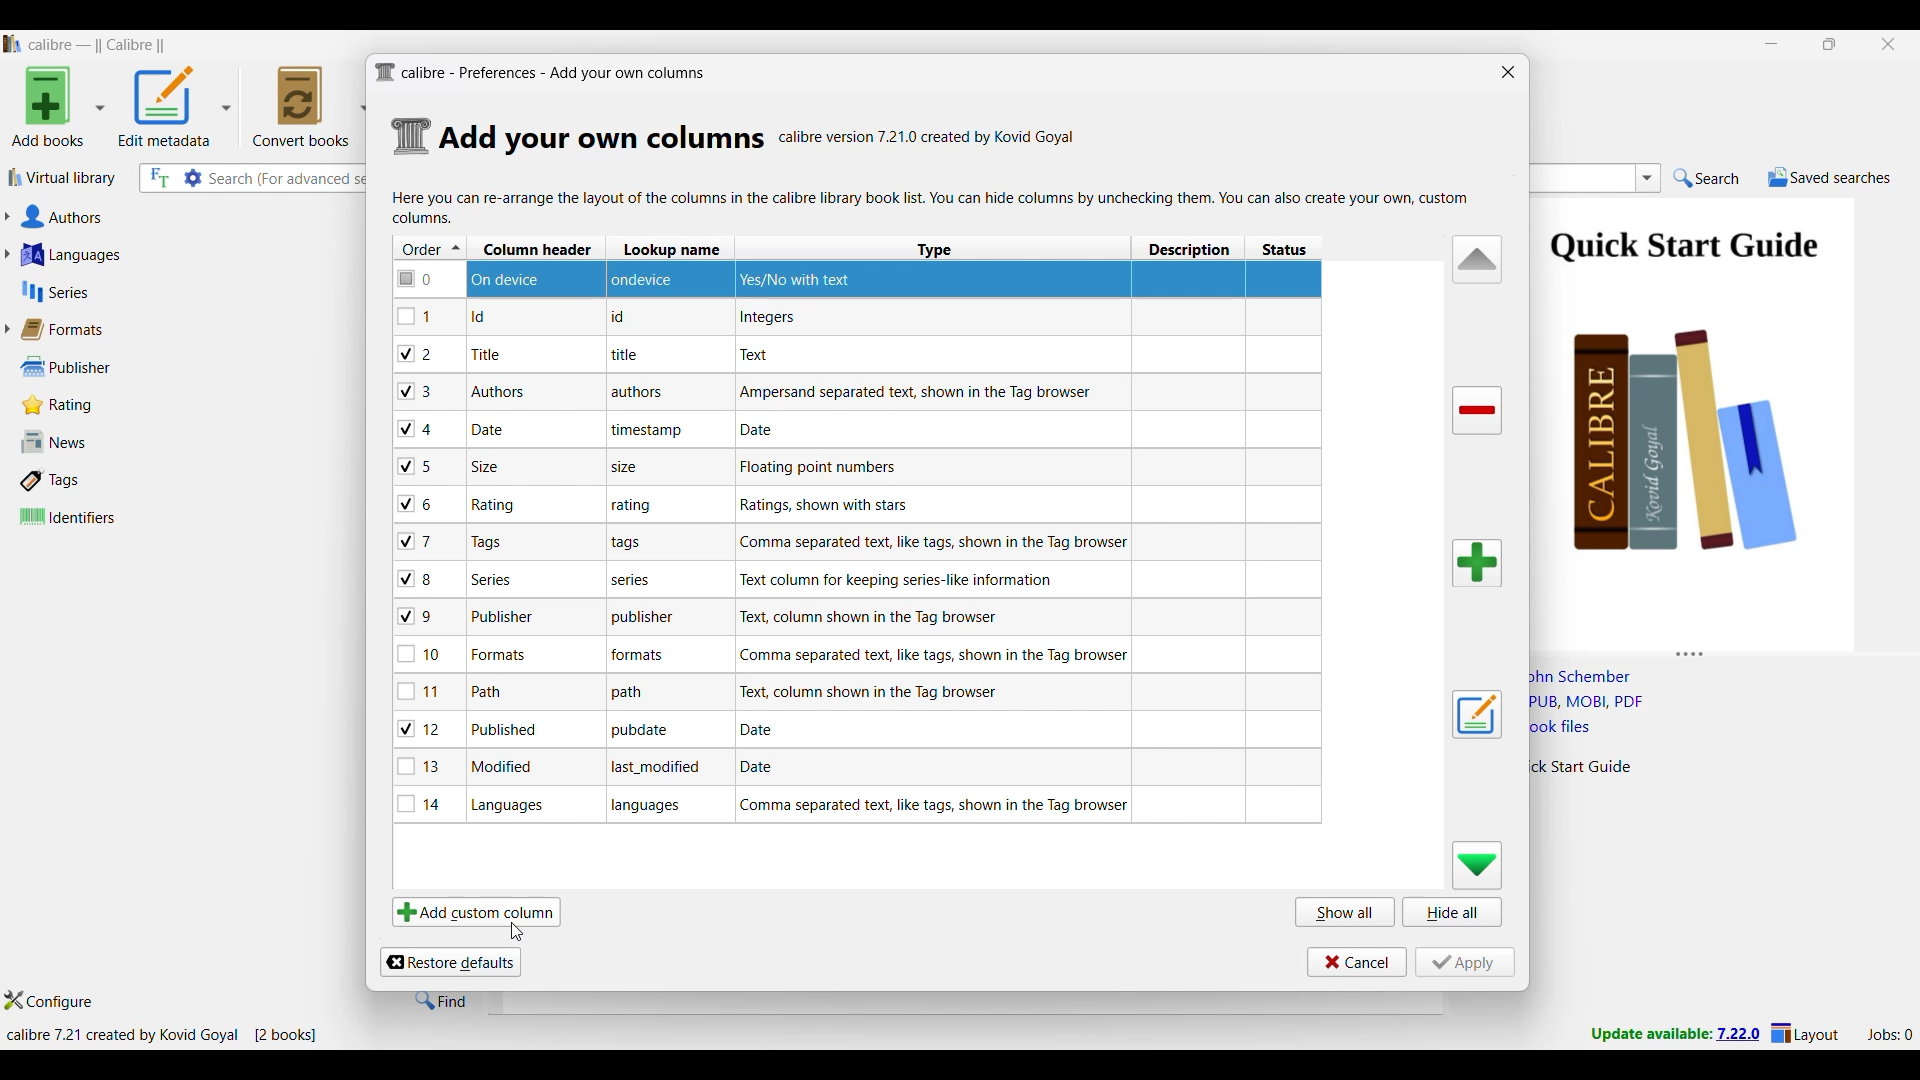 The image size is (1920, 1080). Describe the element at coordinates (98, 516) in the screenshot. I see `Identifiers` at that location.